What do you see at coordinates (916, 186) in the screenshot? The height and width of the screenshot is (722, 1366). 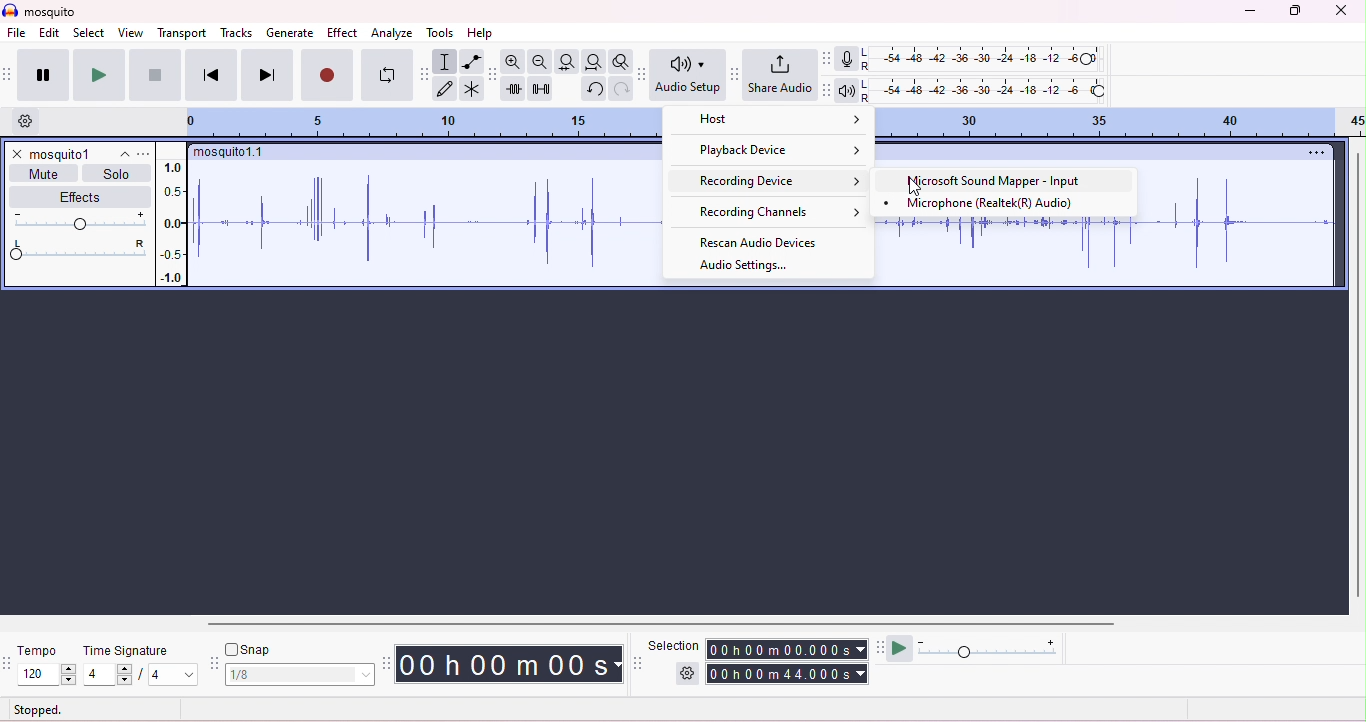 I see `cursor moved` at bounding box center [916, 186].